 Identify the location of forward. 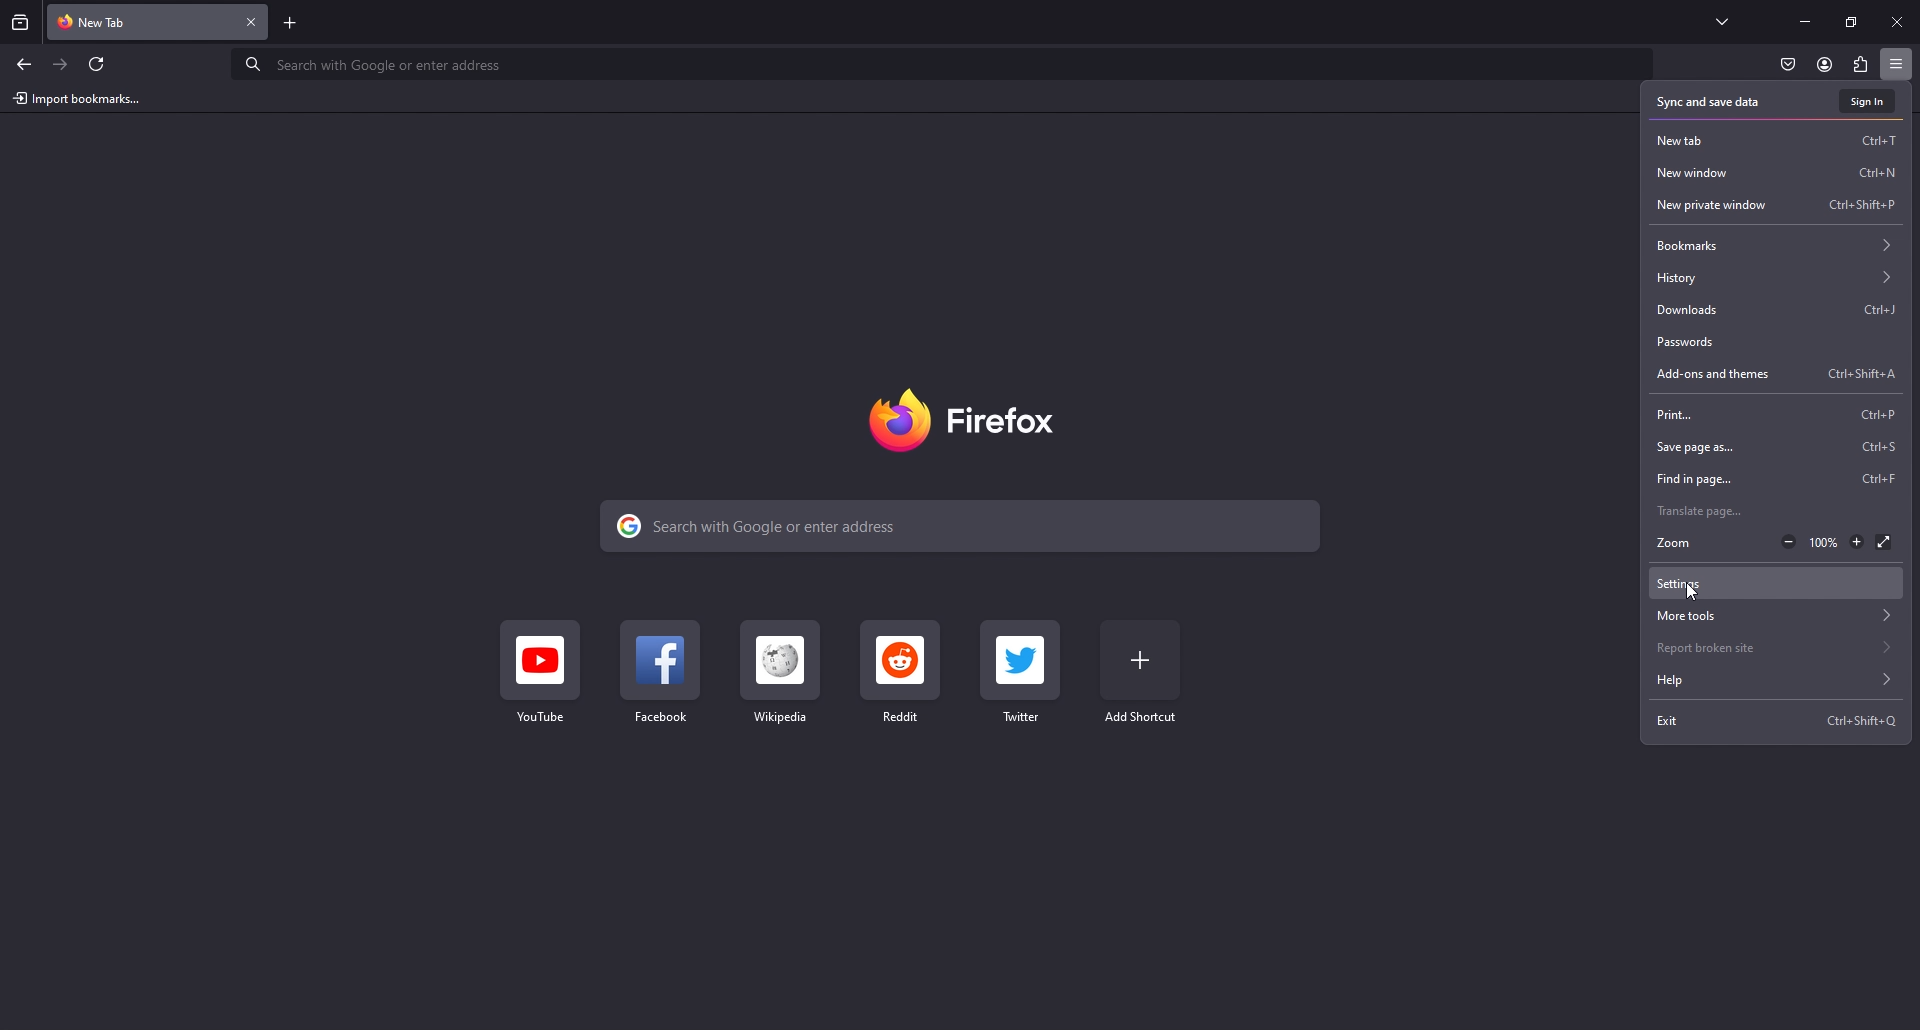
(61, 65).